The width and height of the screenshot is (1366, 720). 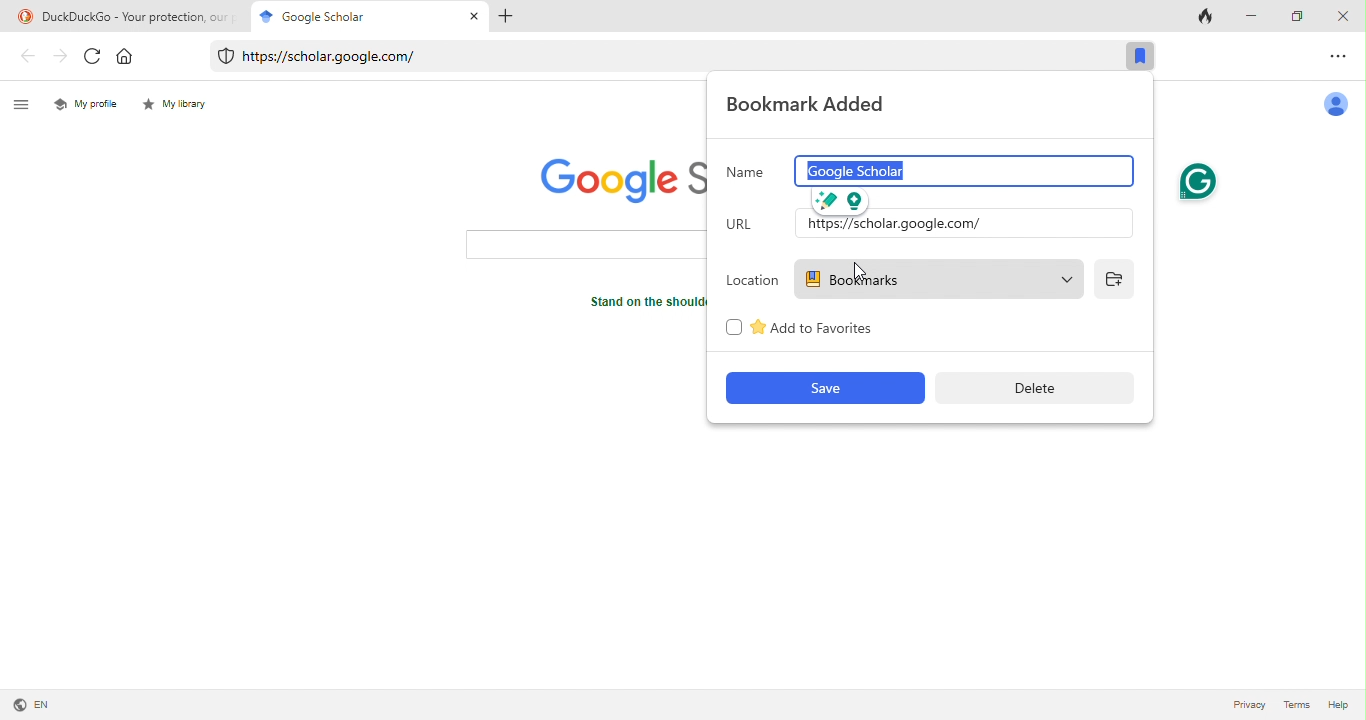 I want to click on forward, so click(x=62, y=58).